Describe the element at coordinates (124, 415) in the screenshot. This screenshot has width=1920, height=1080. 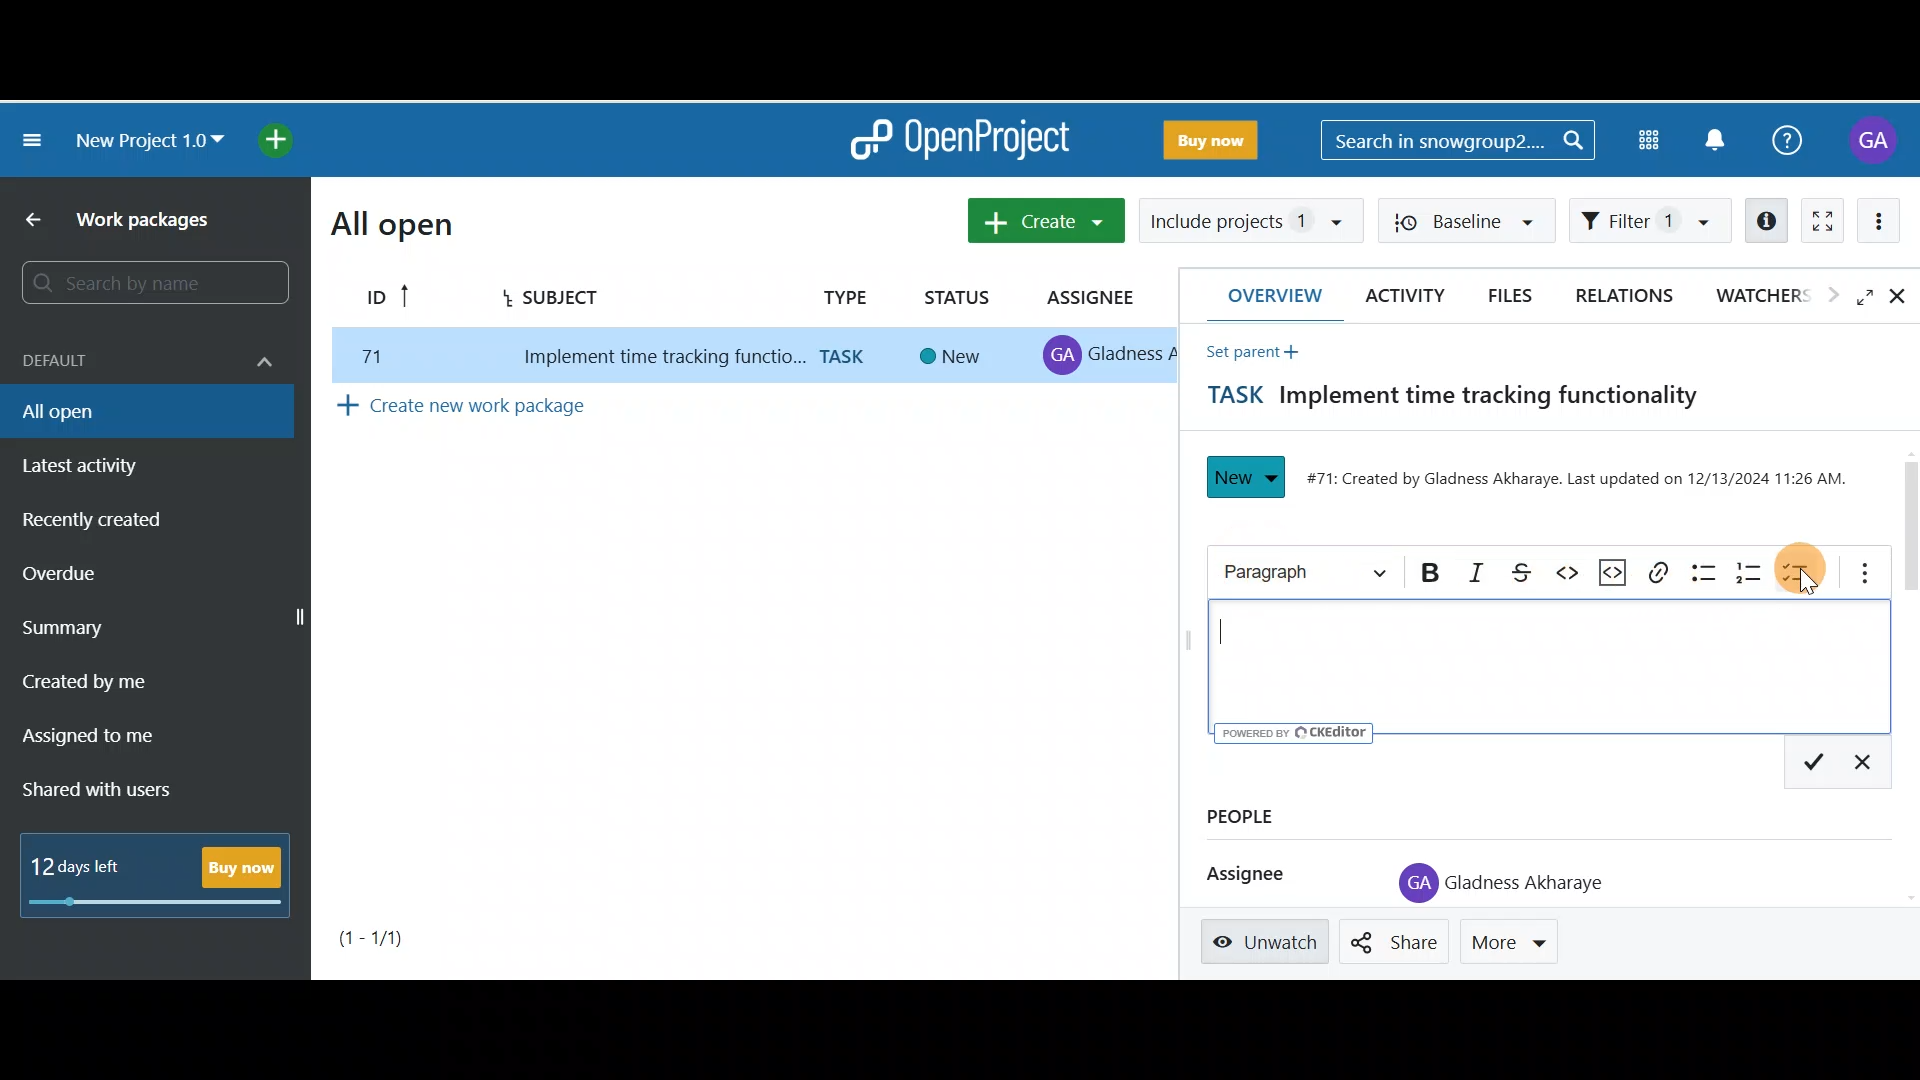
I see `All open` at that location.